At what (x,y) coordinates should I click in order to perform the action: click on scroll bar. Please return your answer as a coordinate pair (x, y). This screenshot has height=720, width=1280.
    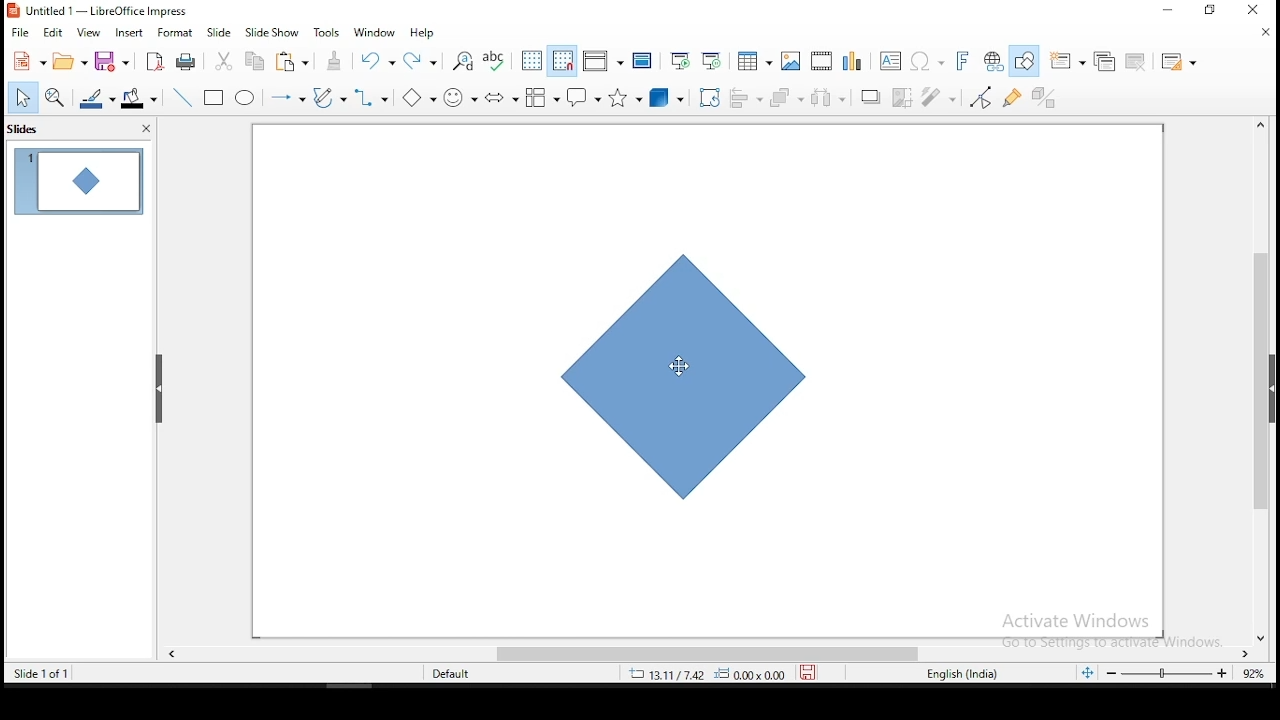
    Looking at the image, I should click on (1261, 334).